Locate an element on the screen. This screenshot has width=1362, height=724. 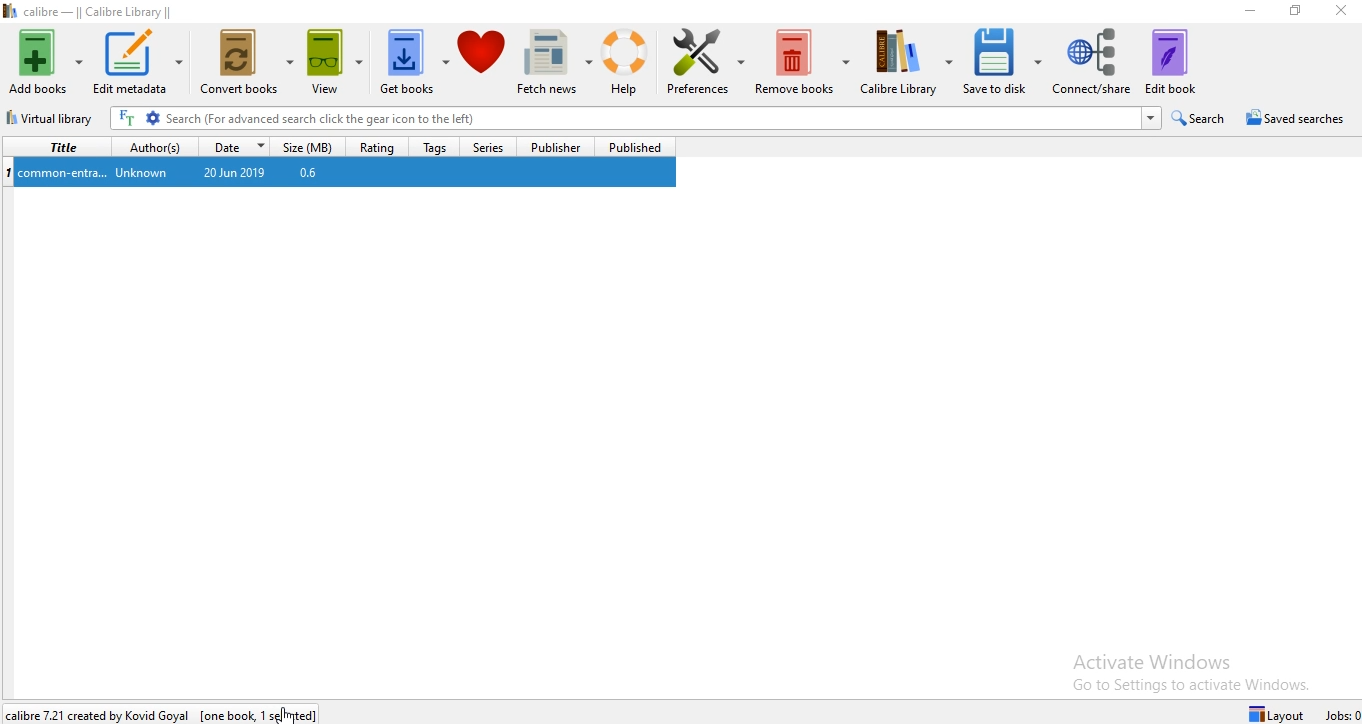
Remove books is located at coordinates (803, 63).